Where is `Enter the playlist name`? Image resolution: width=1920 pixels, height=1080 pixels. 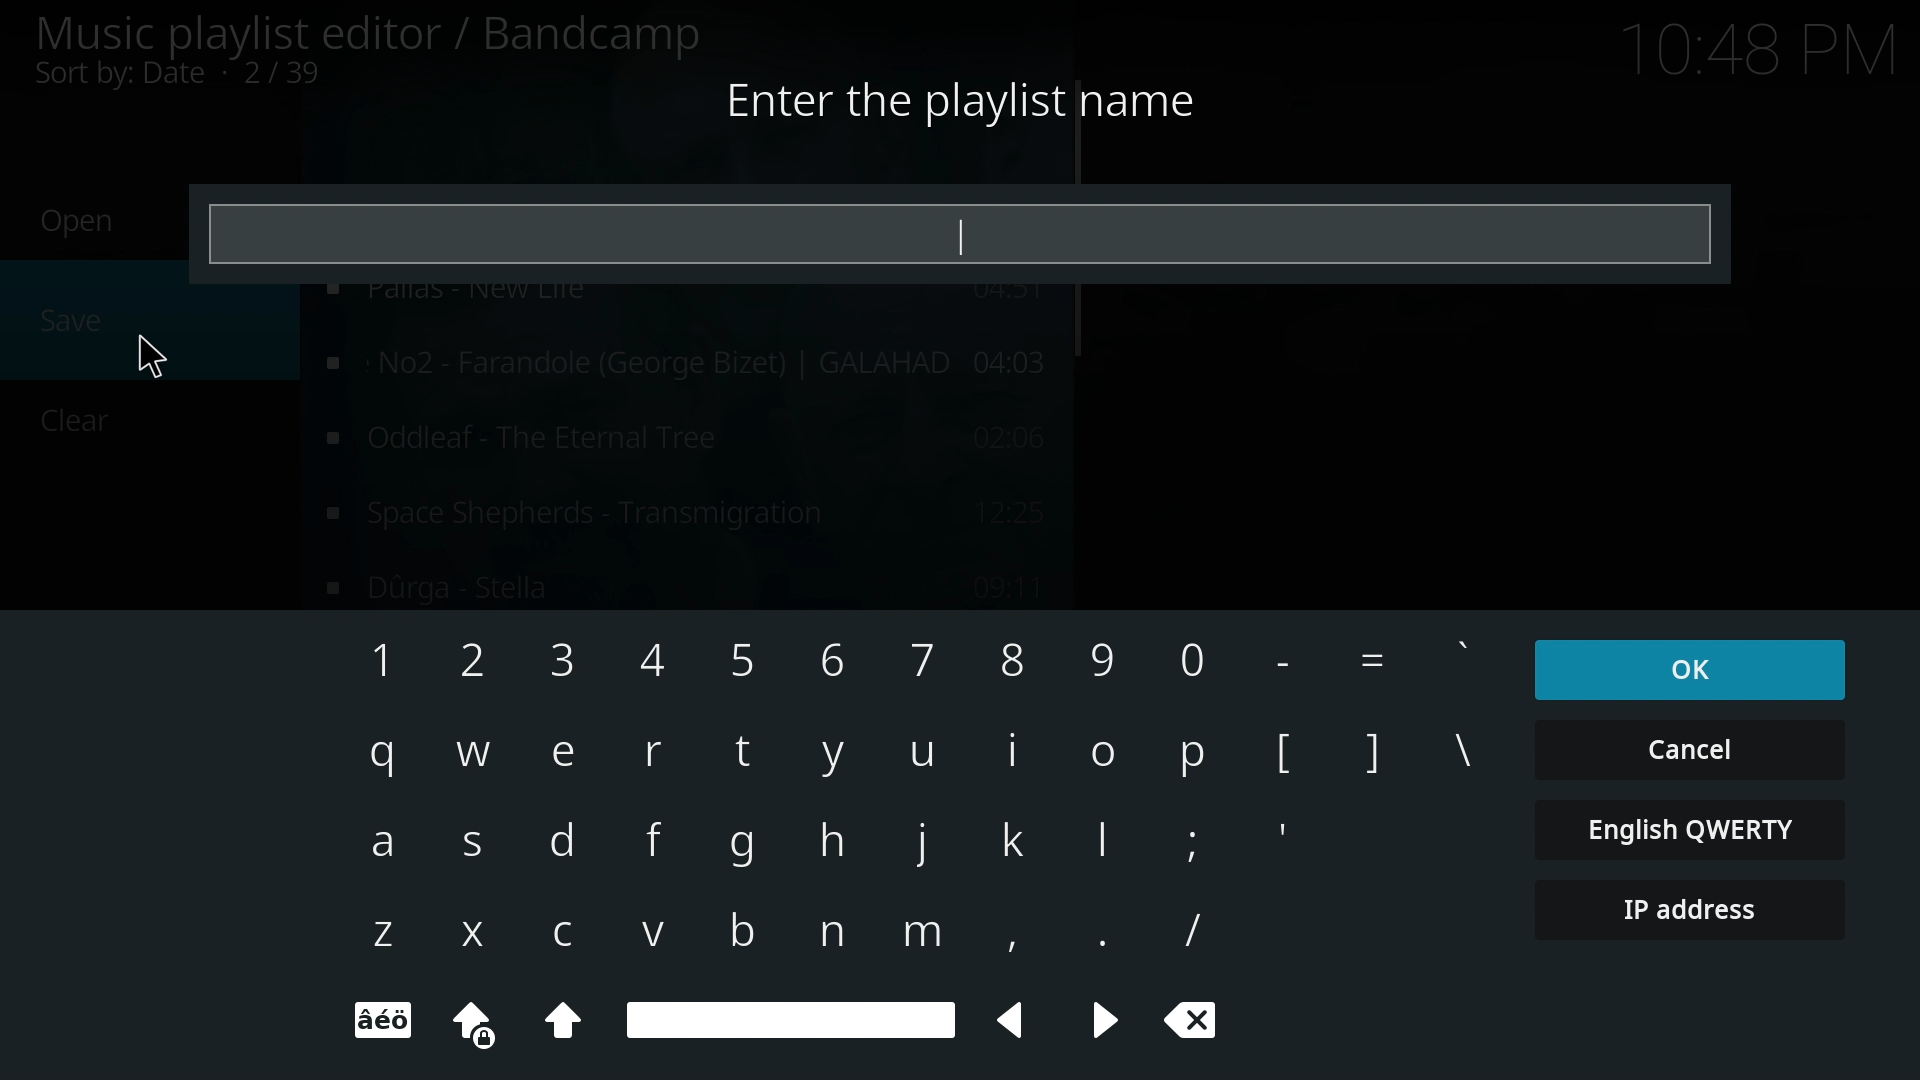
Enter the playlist name is located at coordinates (998, 110).